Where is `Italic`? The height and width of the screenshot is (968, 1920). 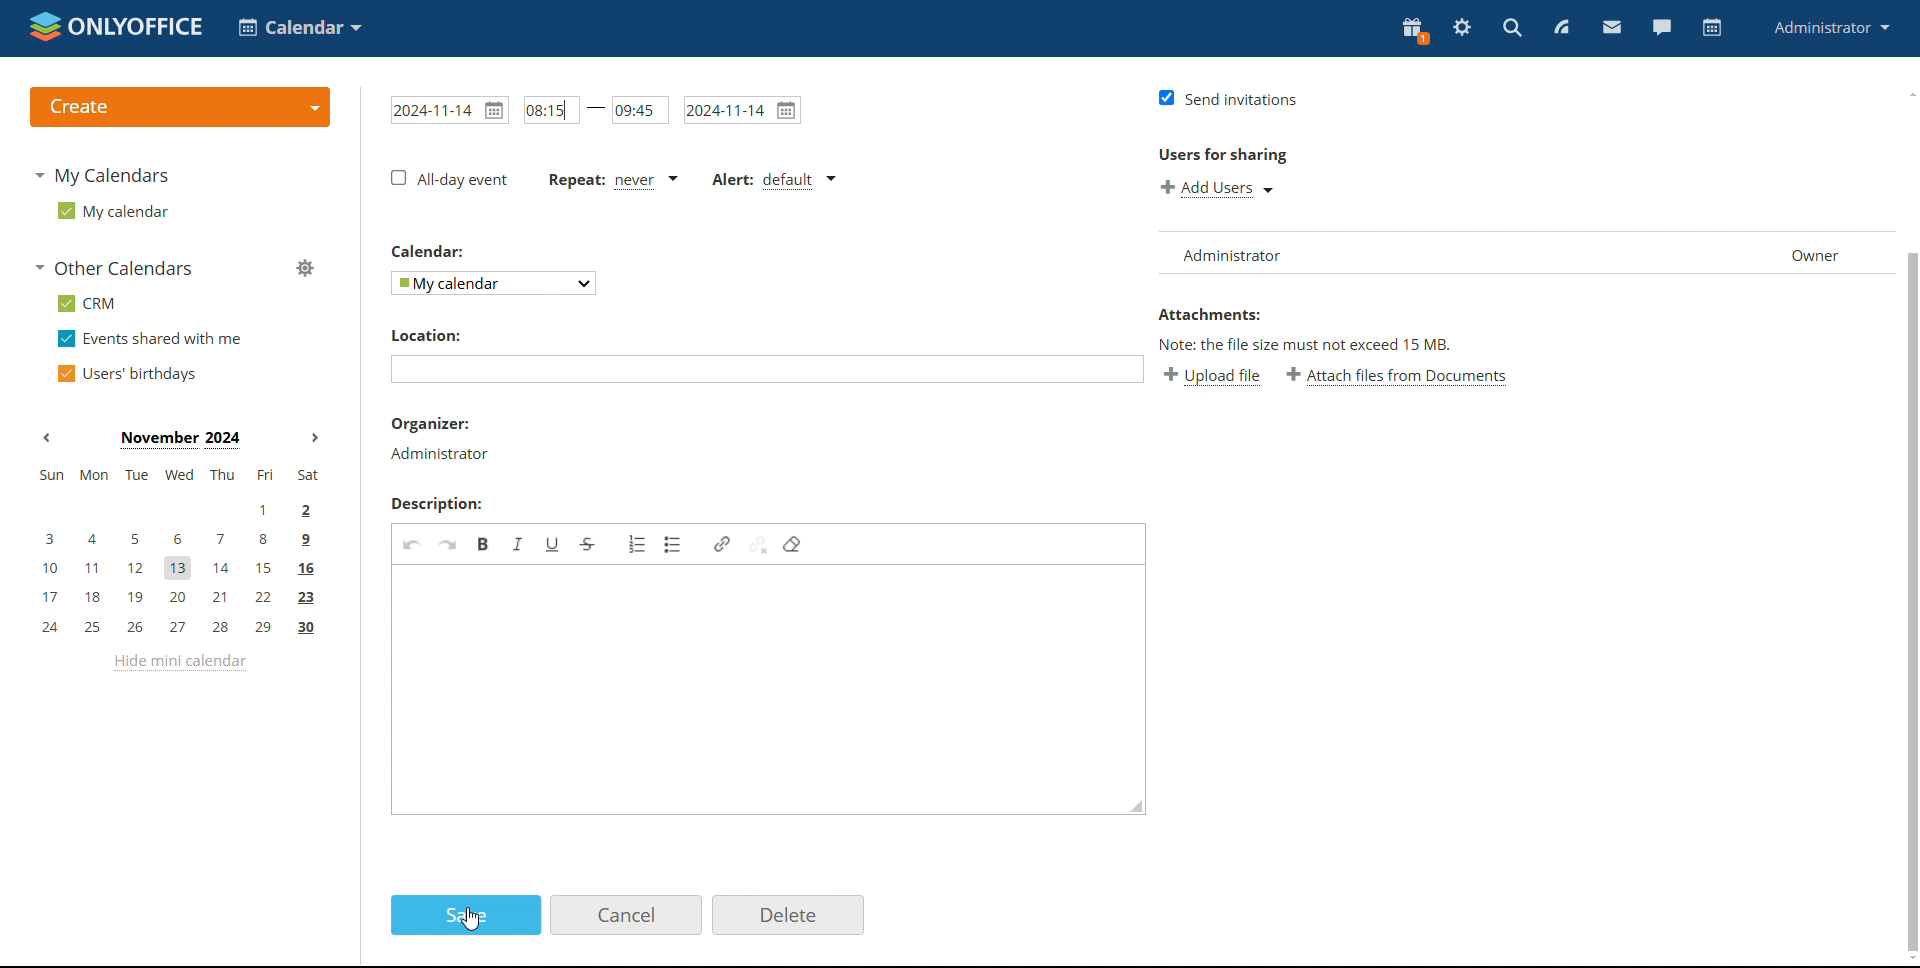 Italic is located at coordinates (520, 543).